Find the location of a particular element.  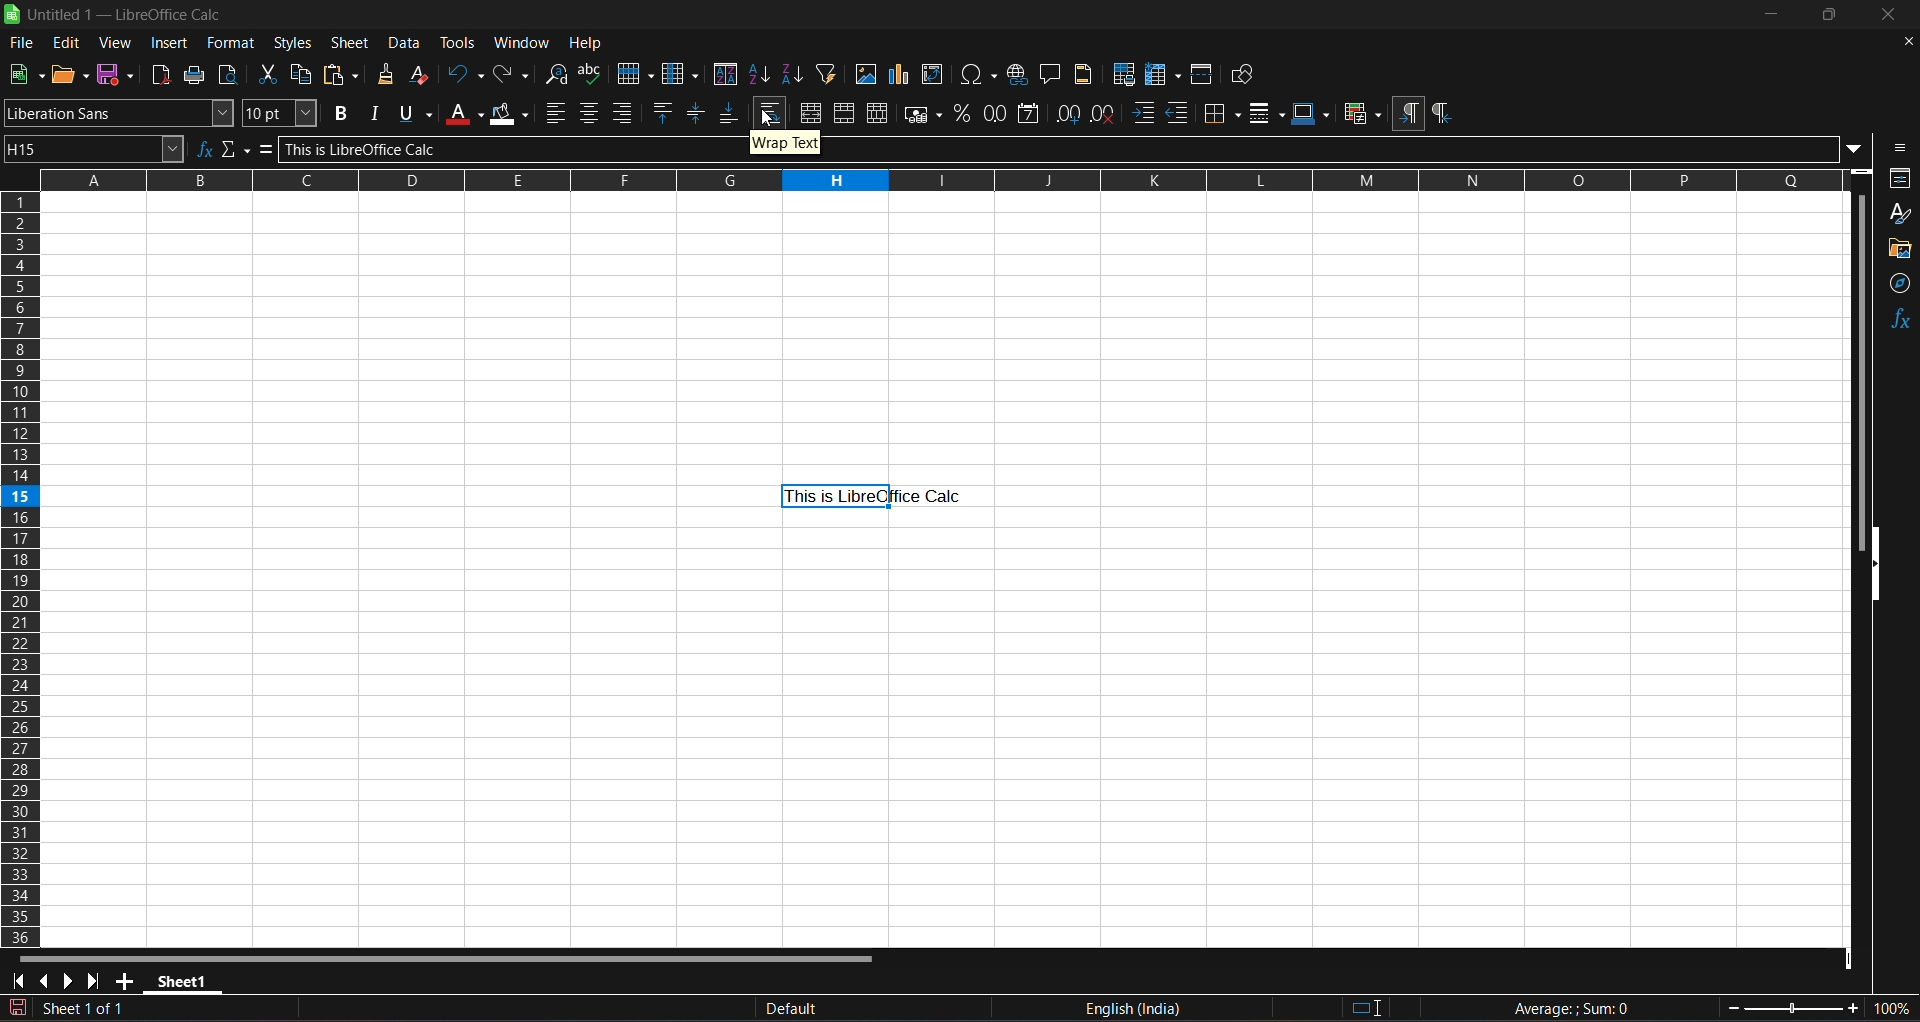

border color is located at coordinates (1312, 113).